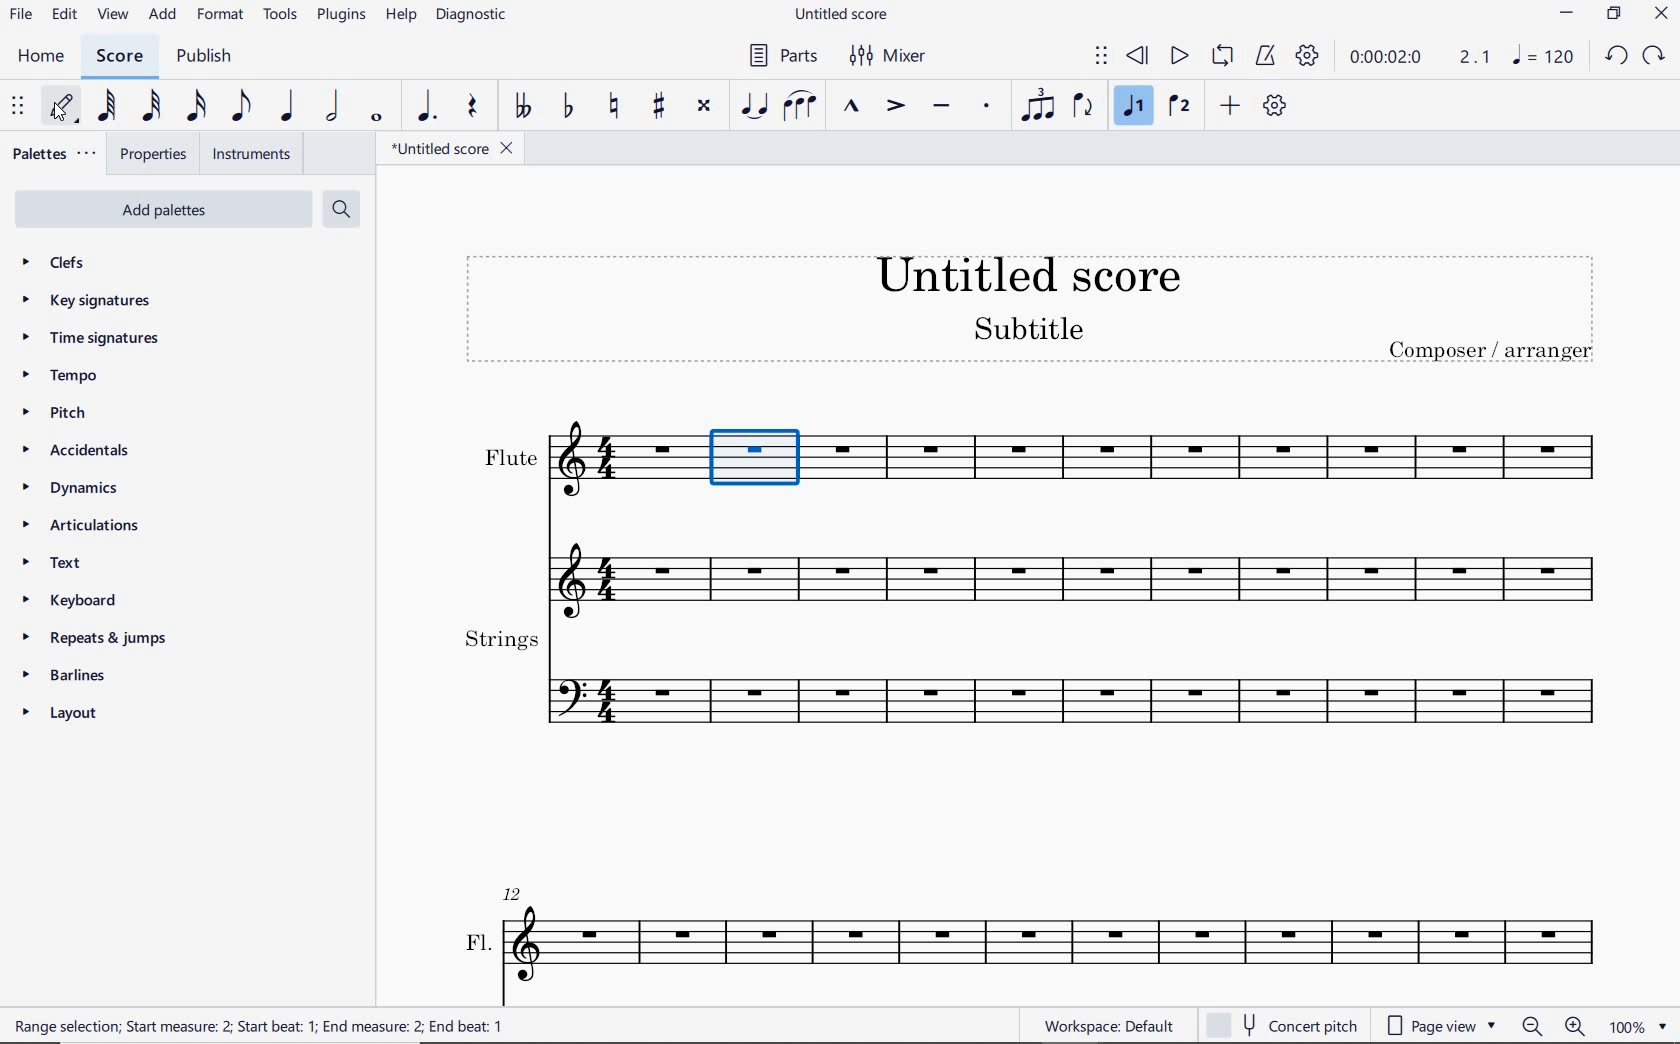 The height and width of the screenshot is (1044, 1680). What do you see at coordinates (576, 463) in the screenshot?
I see `` at bounding box center [576, 463].